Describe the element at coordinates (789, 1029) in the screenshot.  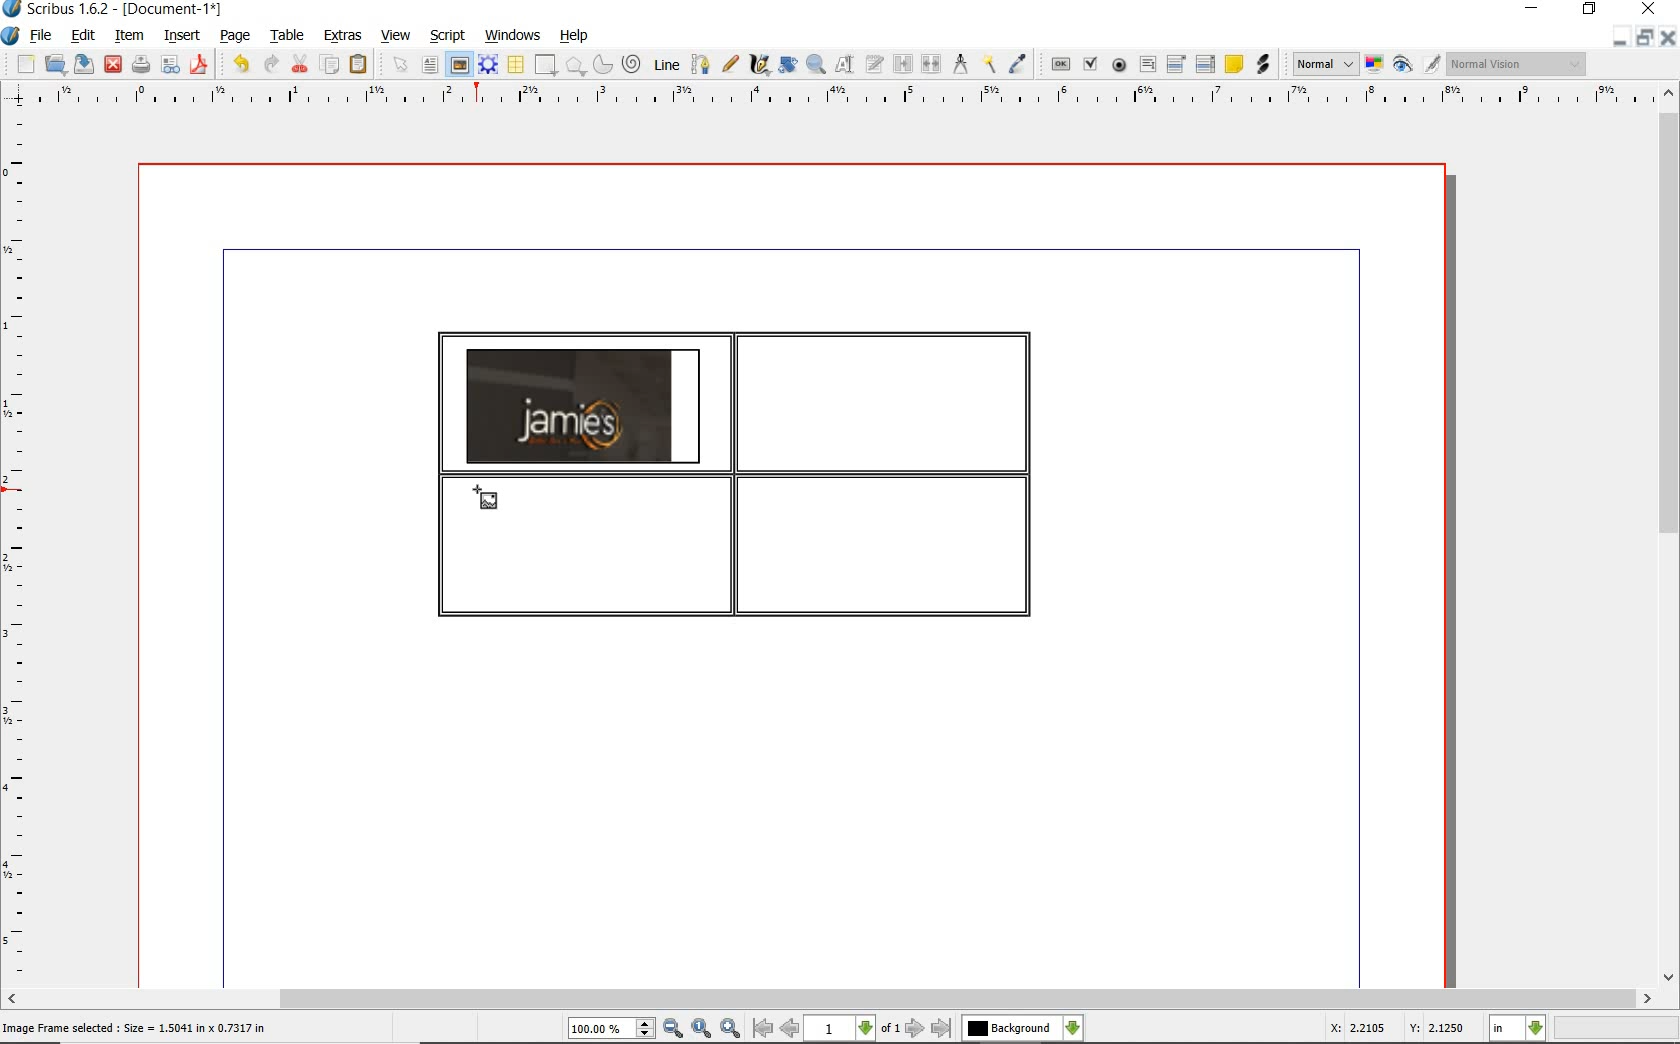
I see `go to previous page` at that location.